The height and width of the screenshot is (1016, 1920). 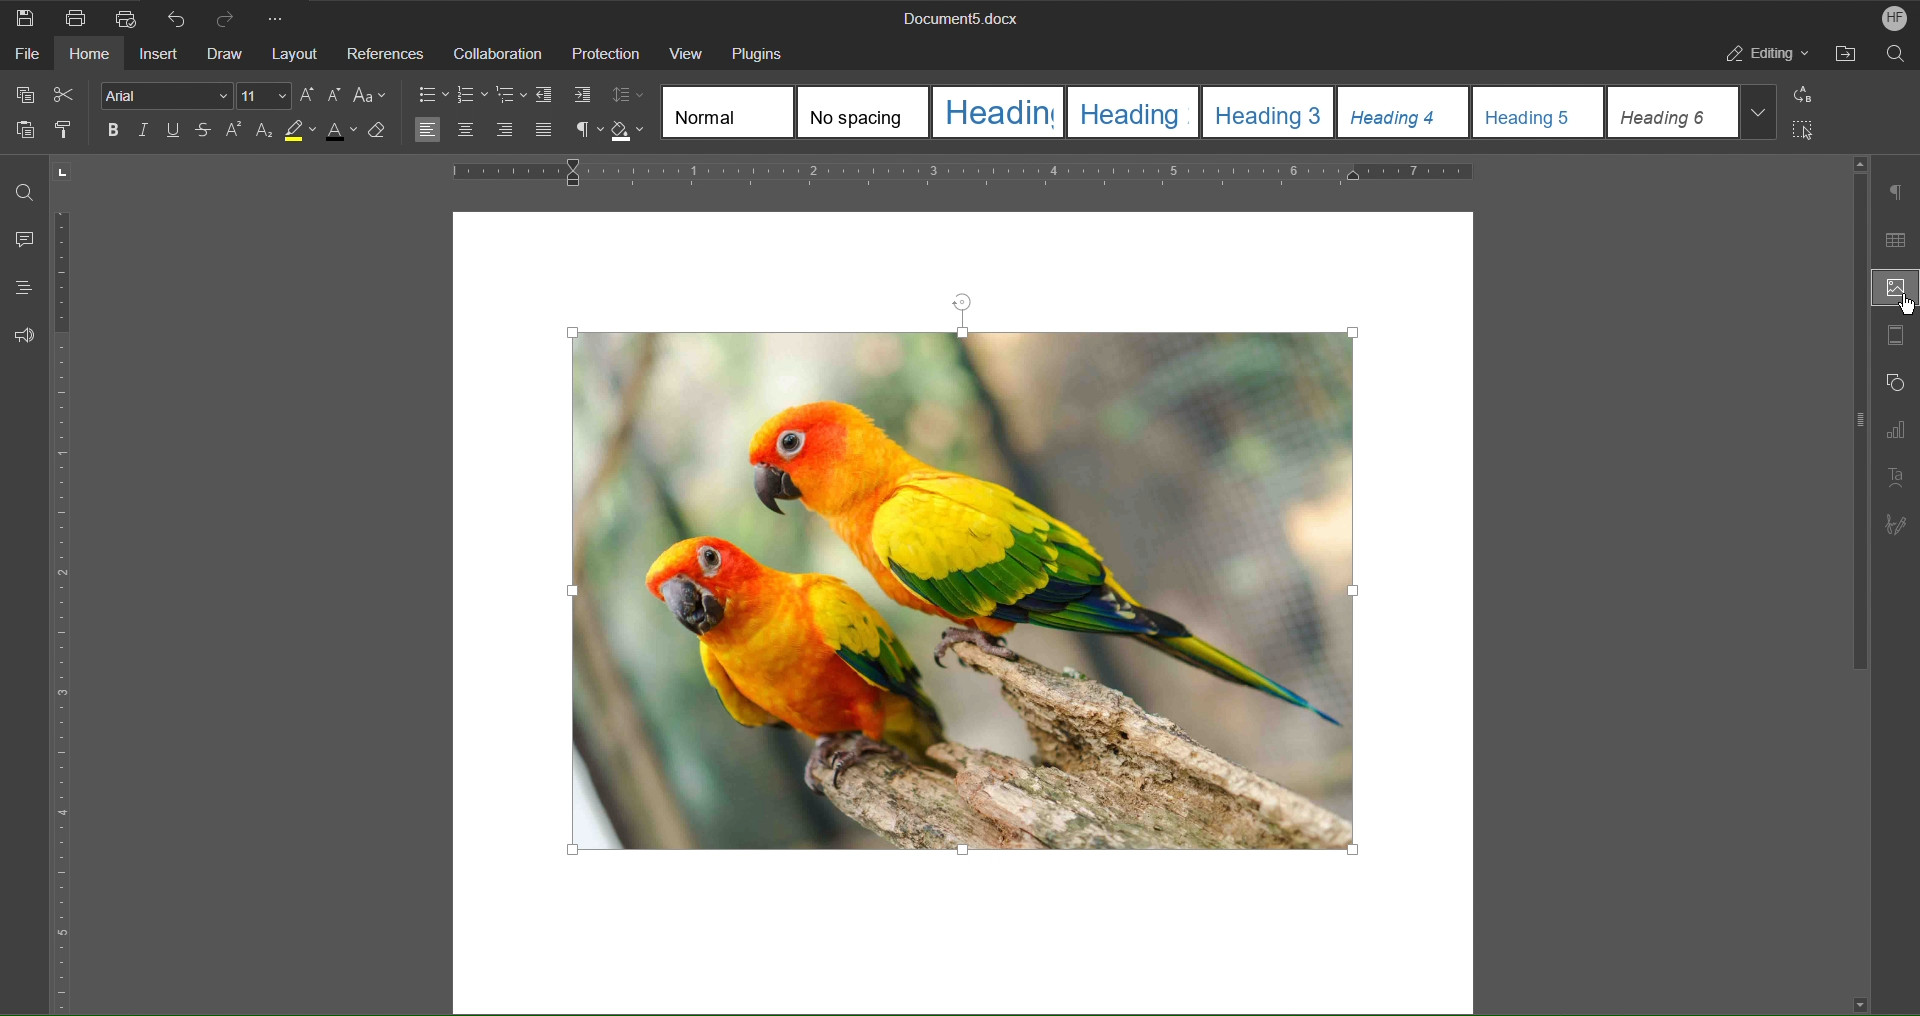 What do you see at coordinates (281, 17) in the screenshot?
I see `More` at bounding box center [281, 17].